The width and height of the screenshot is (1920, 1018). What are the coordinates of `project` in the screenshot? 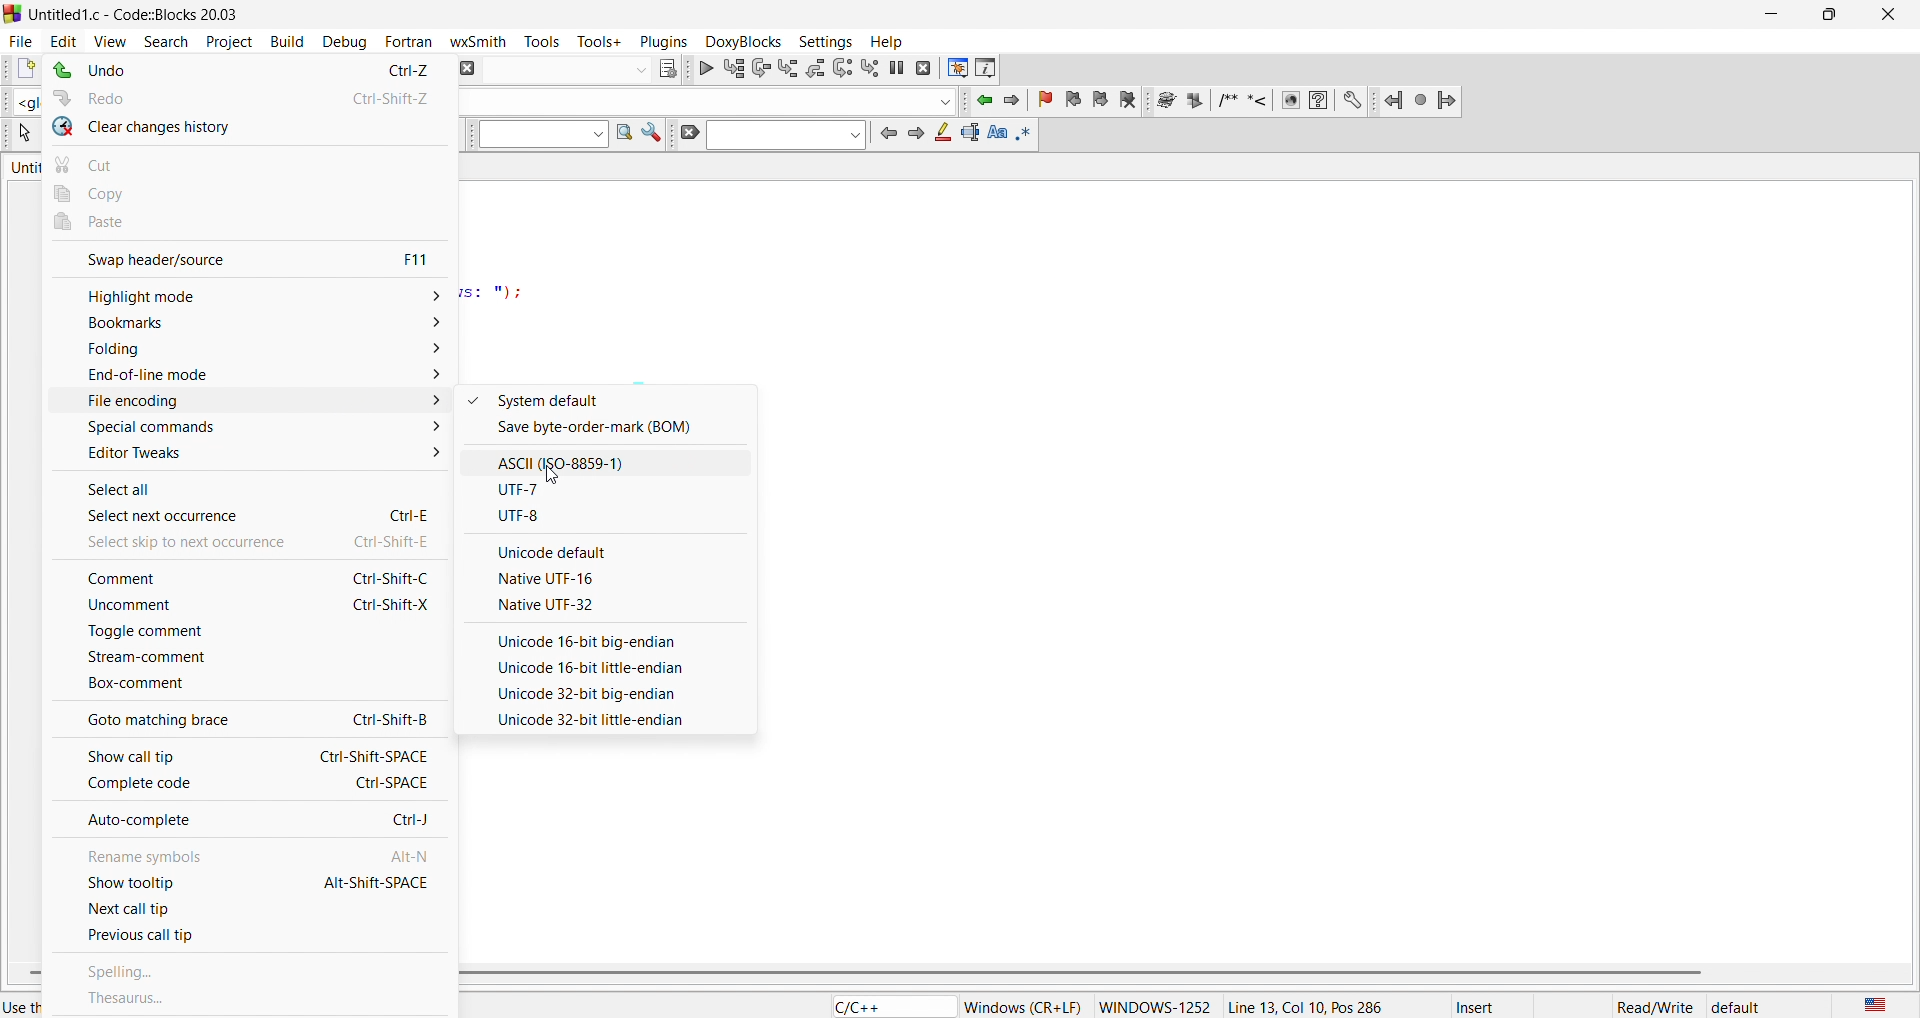 It's located at (222, 41).